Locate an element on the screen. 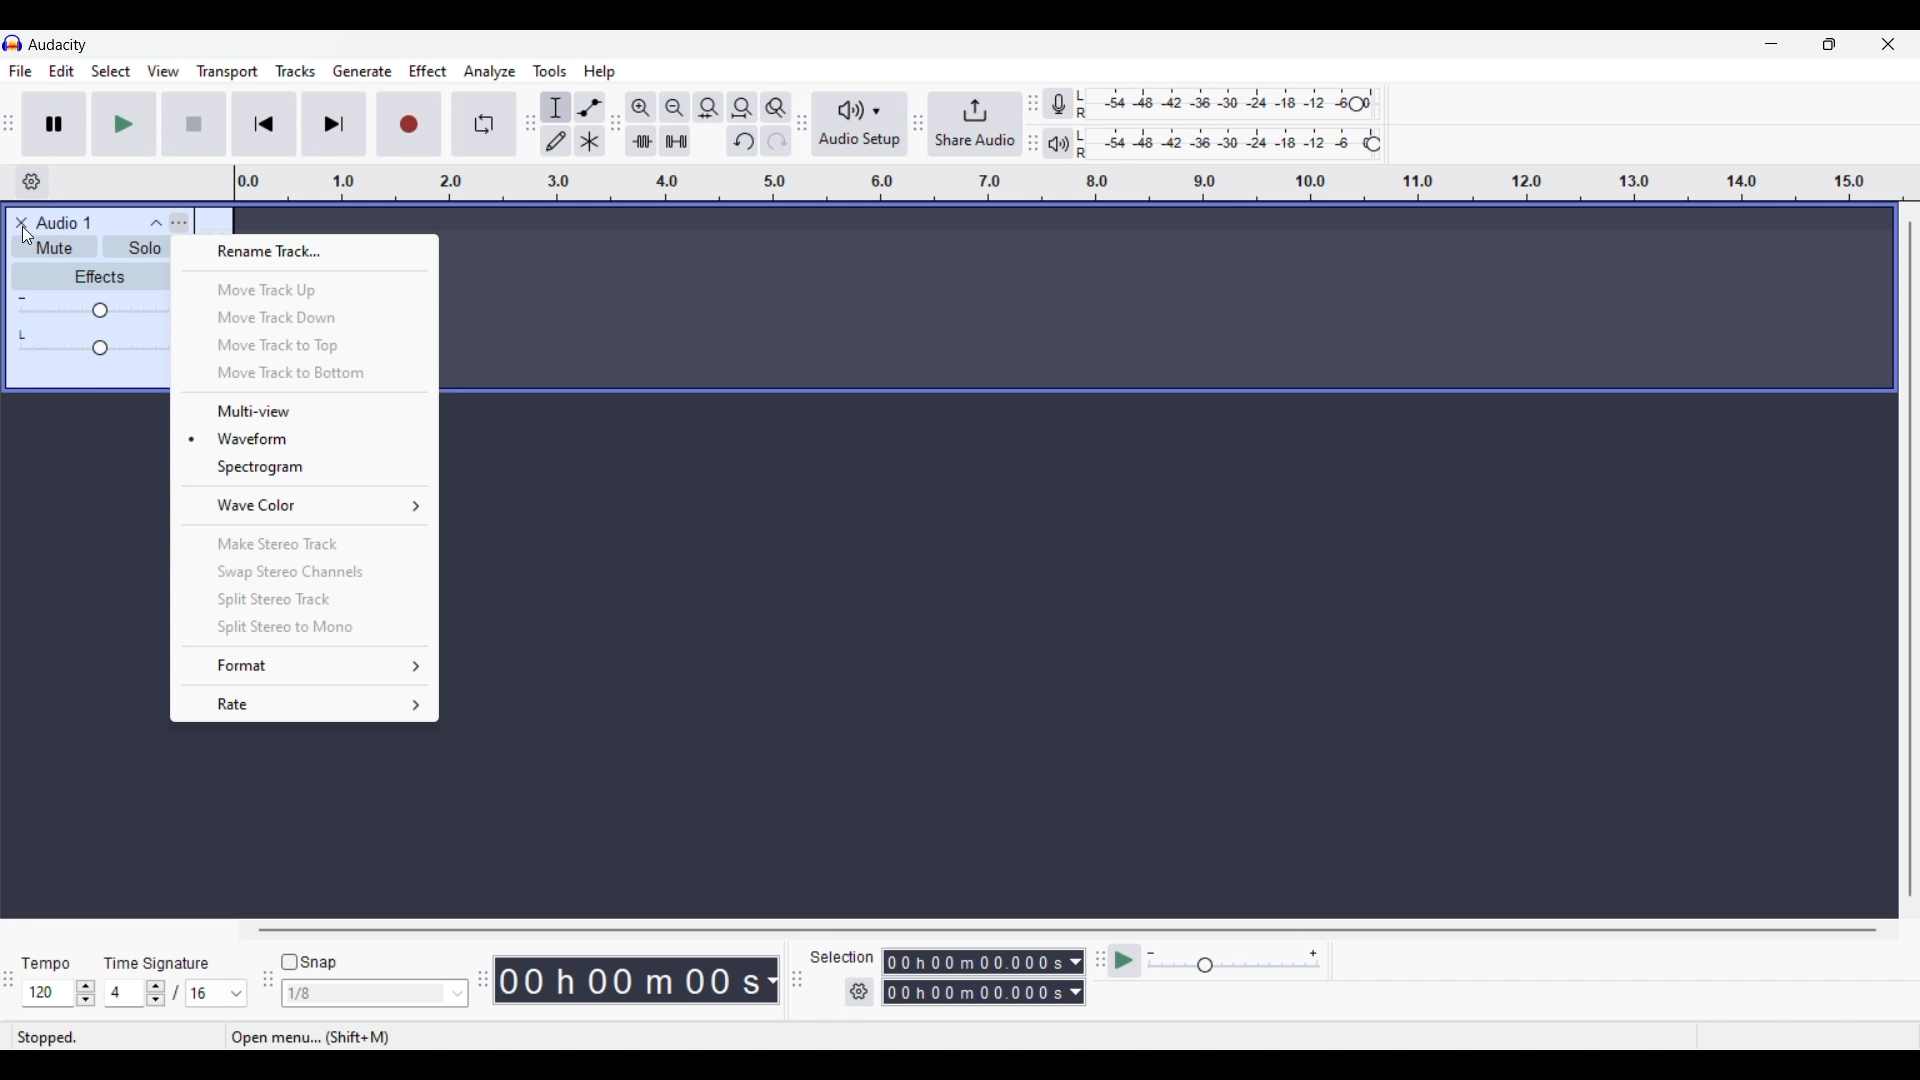  Status of recording is located at coordinates (117, 1037).